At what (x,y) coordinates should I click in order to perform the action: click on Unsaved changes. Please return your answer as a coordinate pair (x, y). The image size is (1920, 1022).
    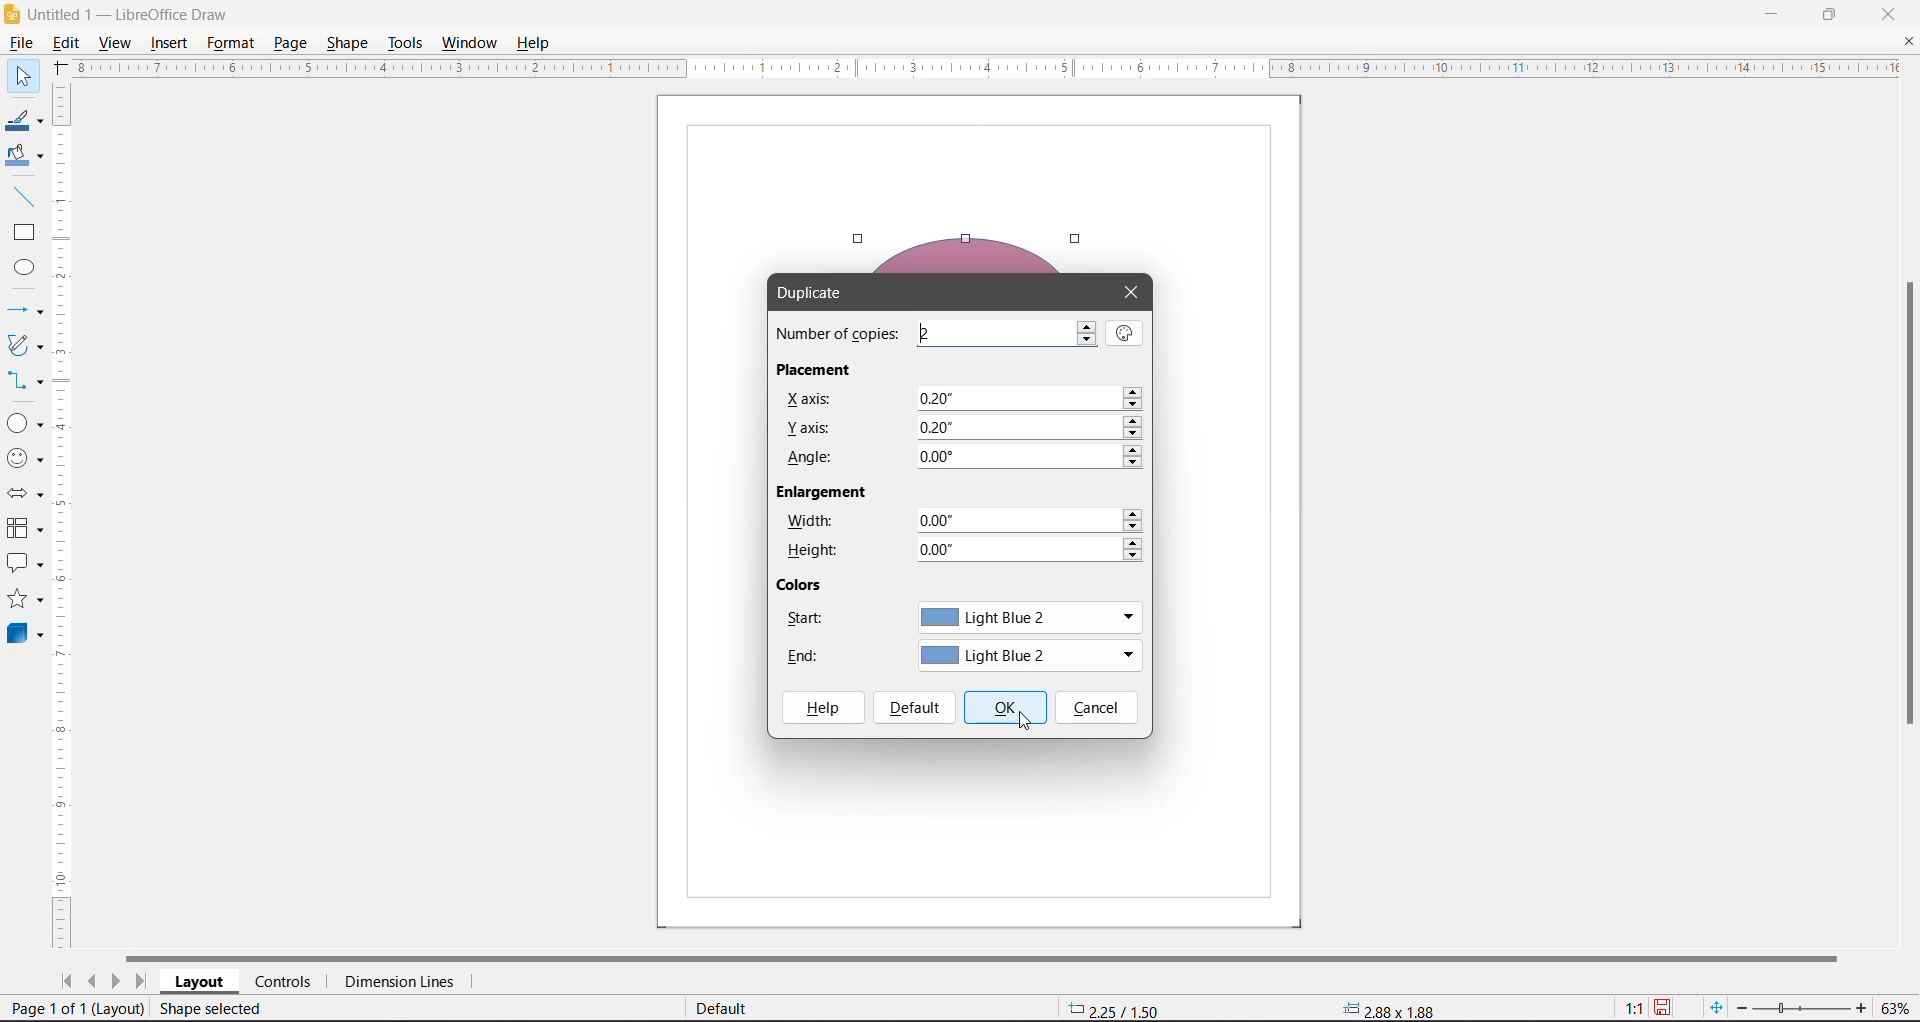
    Looking at the image, I should click on (1663, 1009).